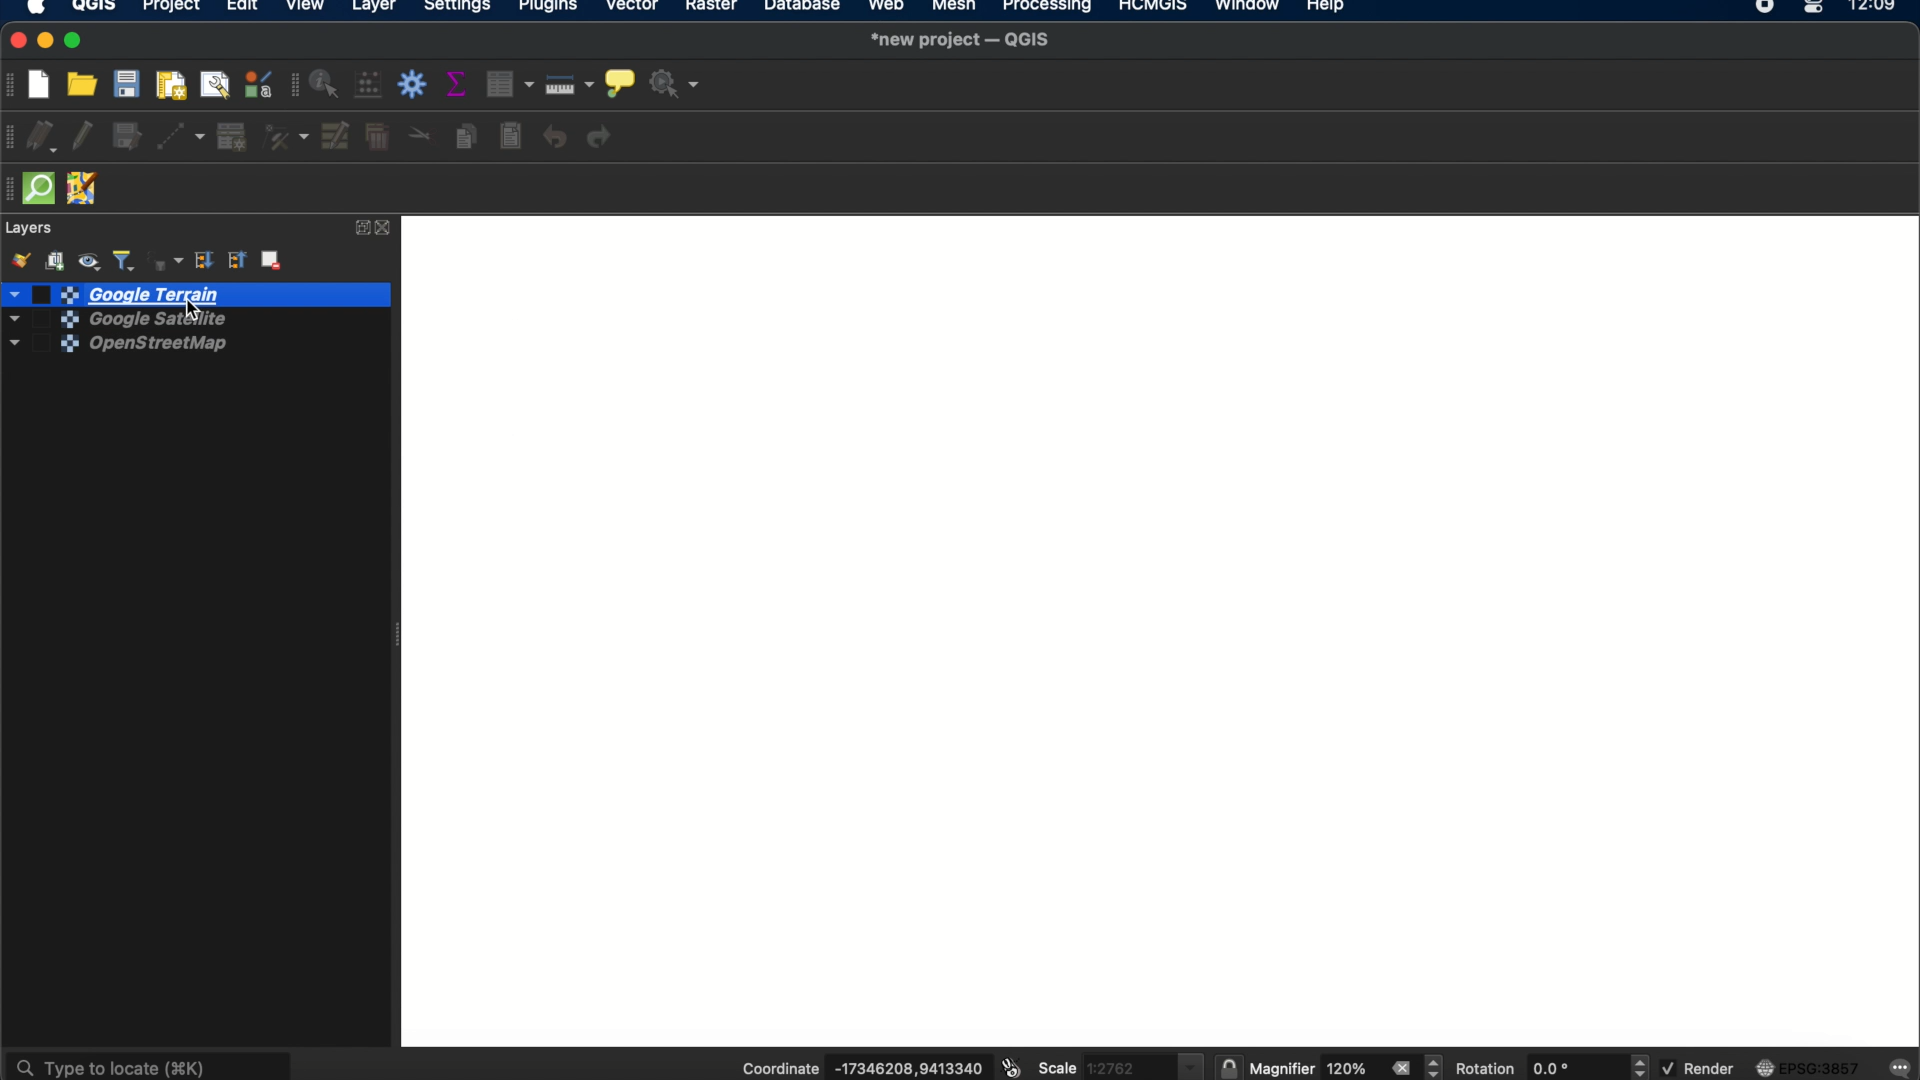 The width and height of the screenshot is (1920, 1080). Describe the element at coordinates (164, 259) in the screenshot. I see `filter legend by expression` at that location.